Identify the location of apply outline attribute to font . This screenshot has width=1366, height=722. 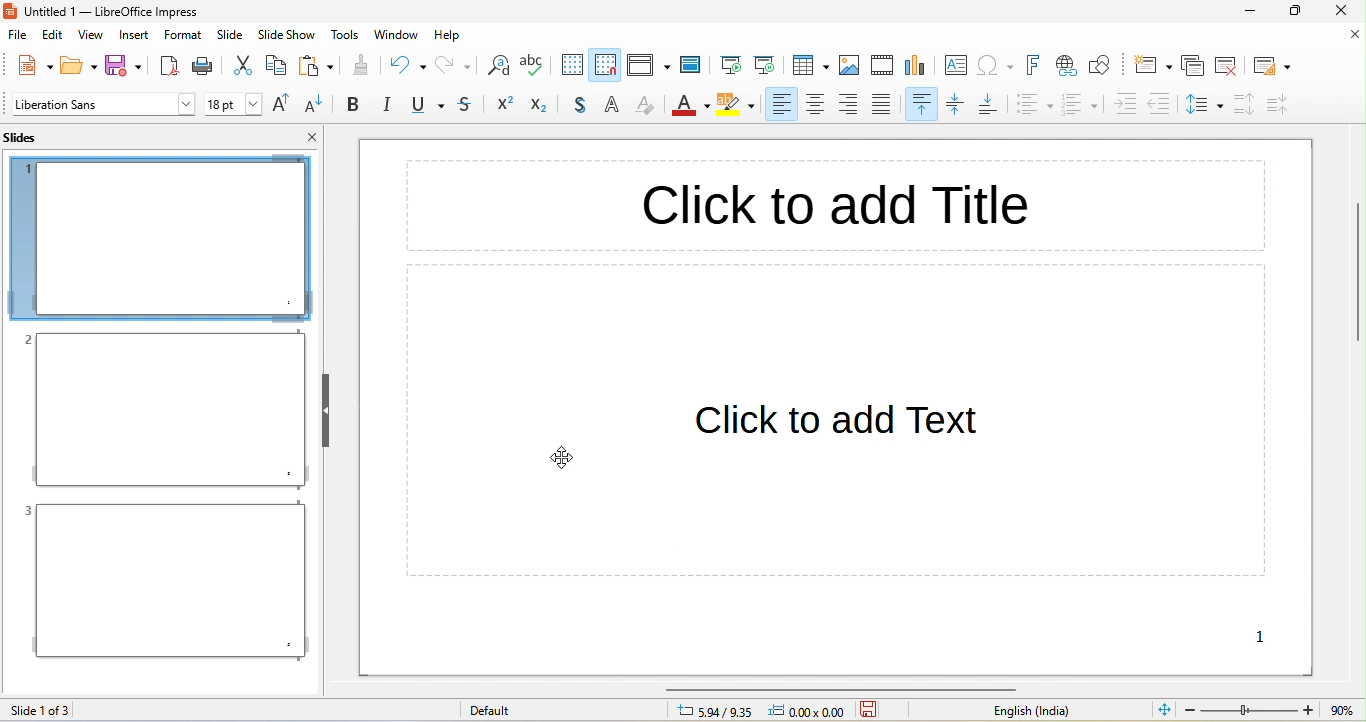
(615, 105).